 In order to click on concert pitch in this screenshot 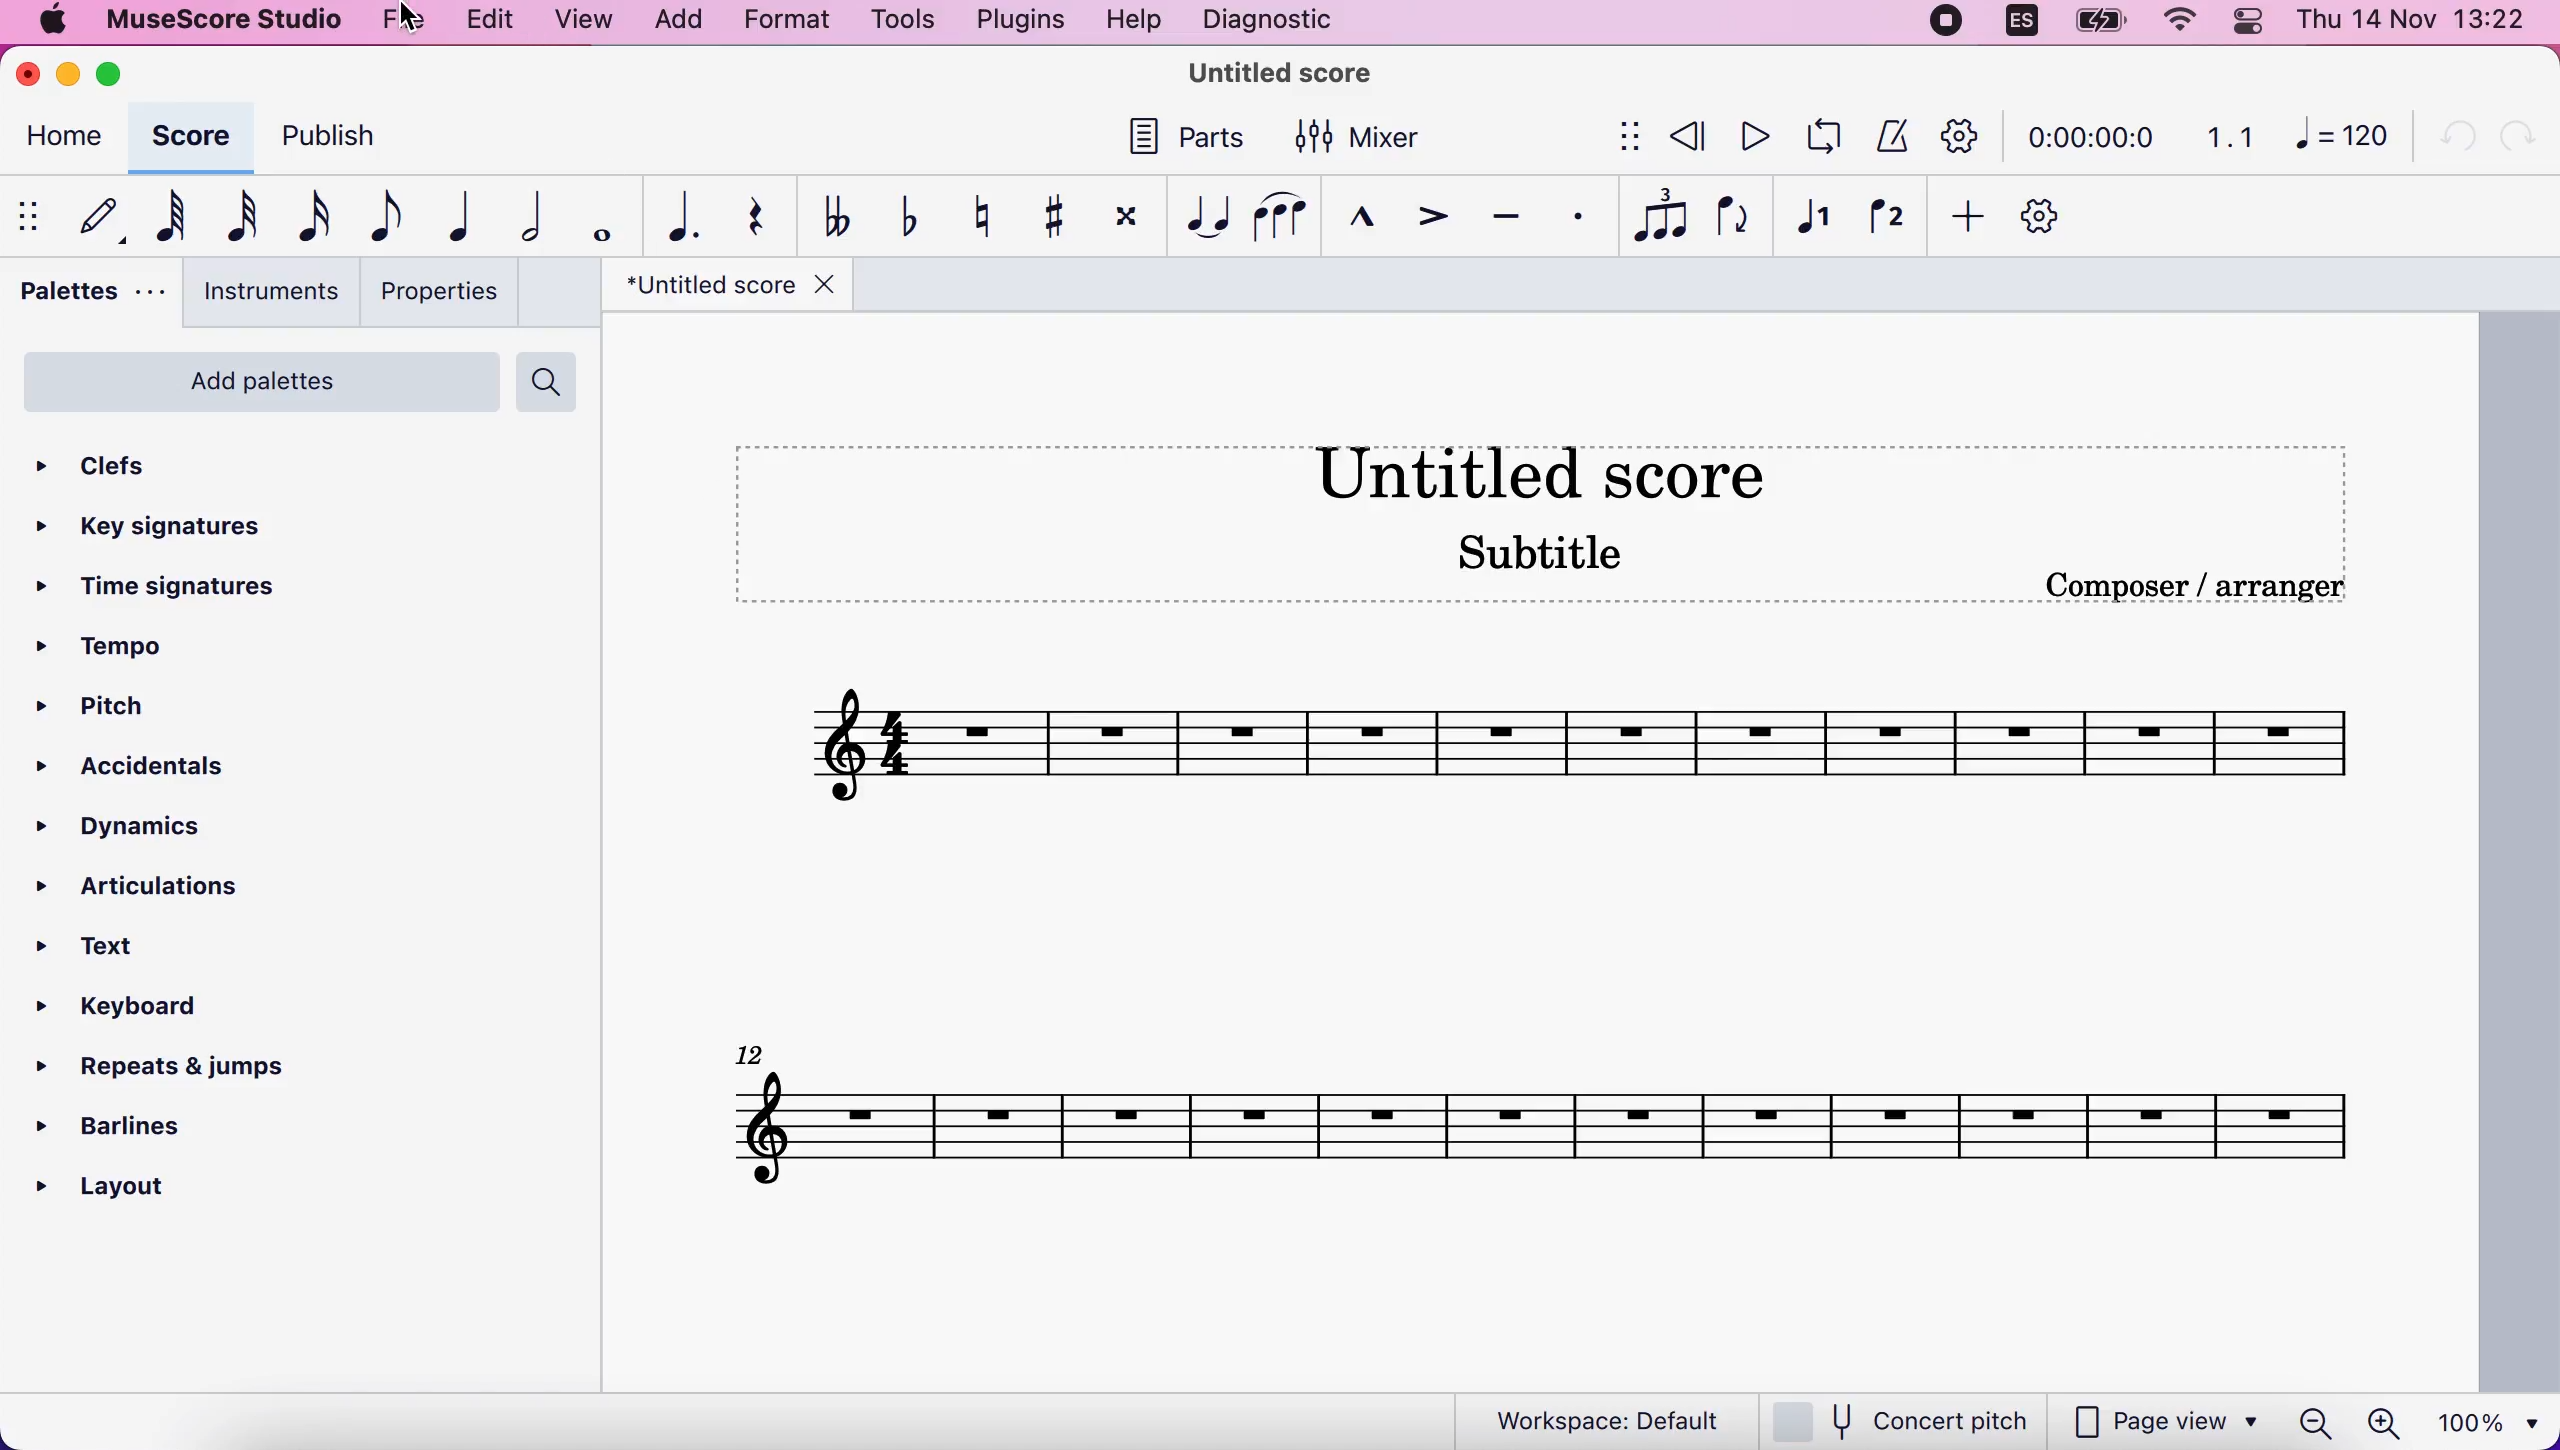, I will do `click(1906, 1418)`.